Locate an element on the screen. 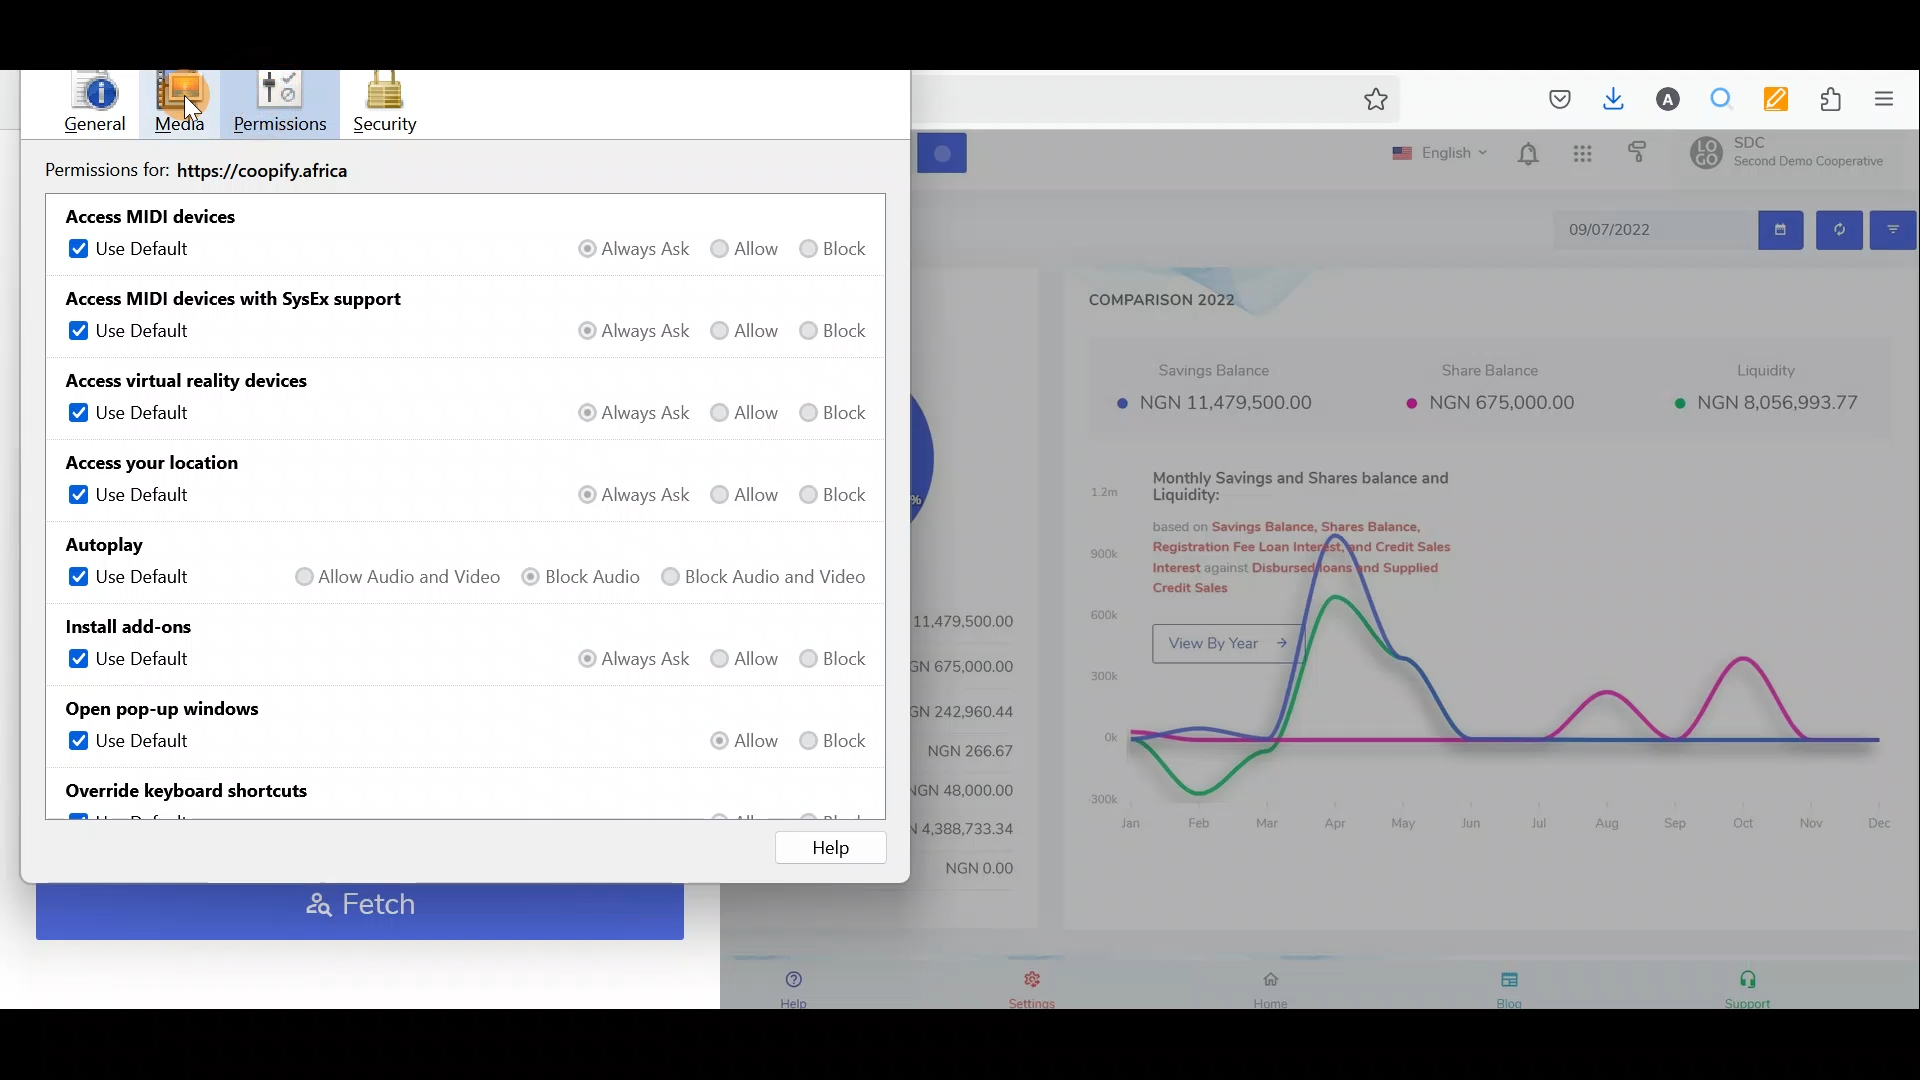  Access MIDI devices is located at coordinates (221, 216).